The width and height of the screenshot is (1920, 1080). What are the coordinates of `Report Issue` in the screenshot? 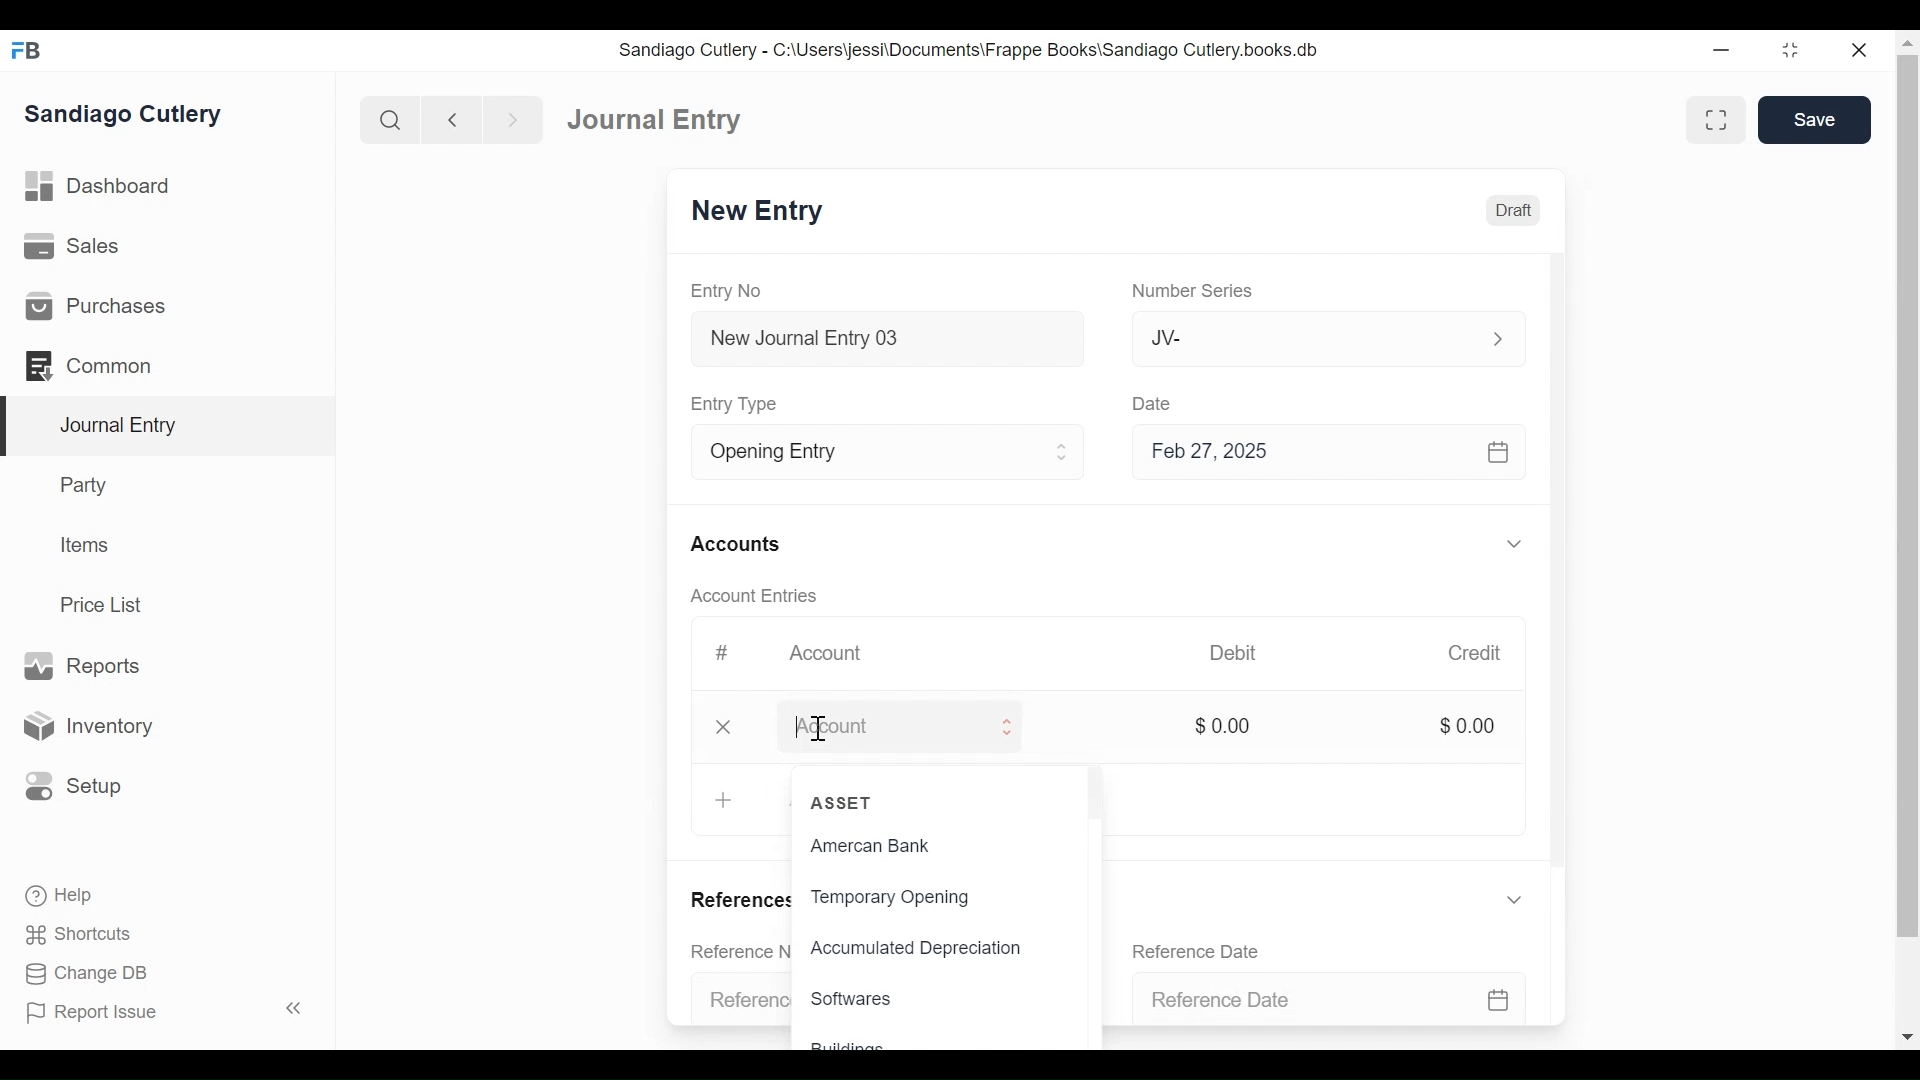 It's located at (93, 1013).